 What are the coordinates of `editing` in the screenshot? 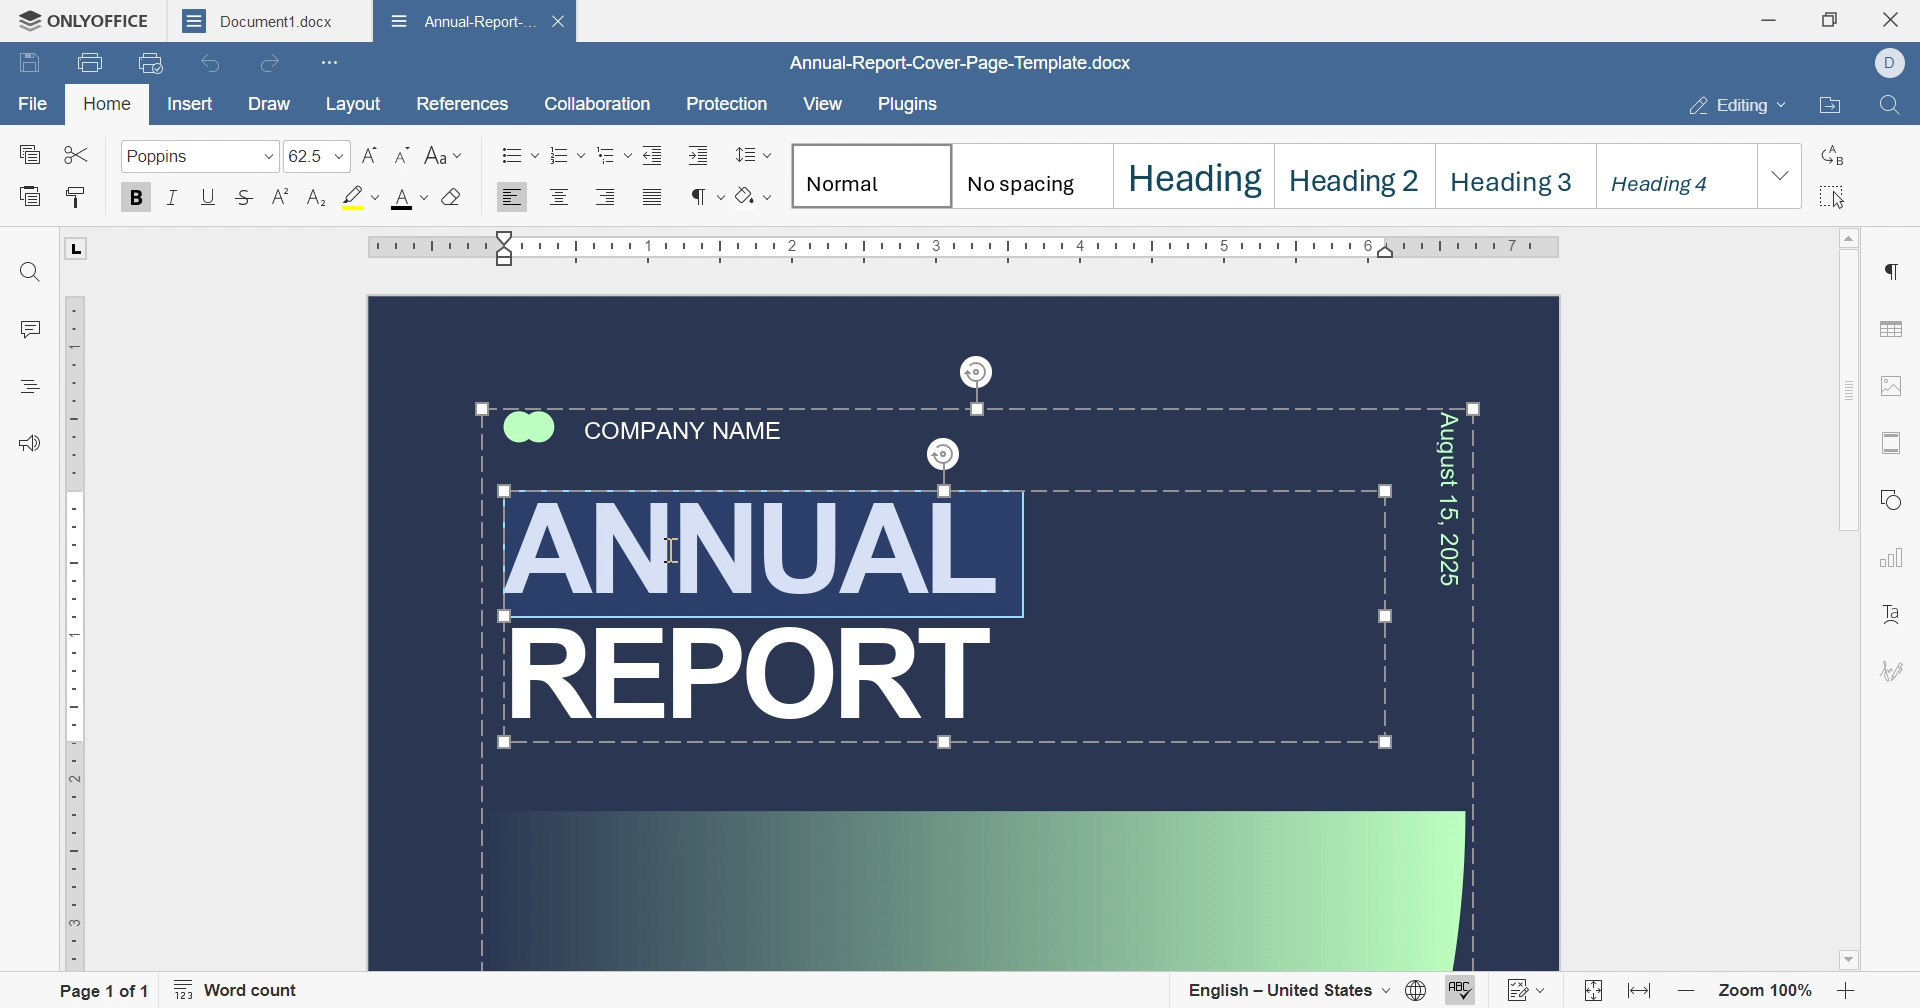 It's located at (1739, 109).